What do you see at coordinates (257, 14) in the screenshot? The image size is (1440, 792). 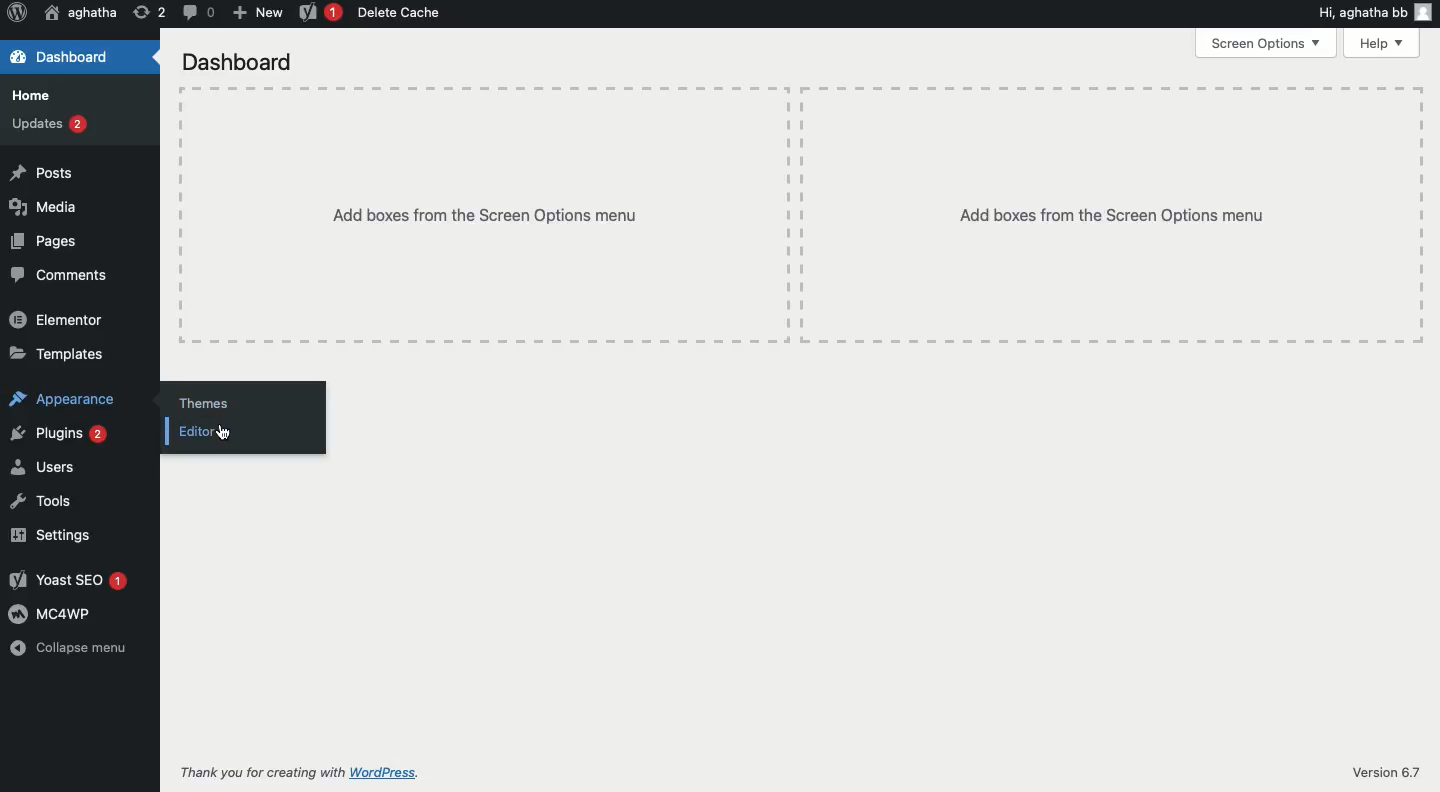 I see `New` at bounding box center [257, 14].